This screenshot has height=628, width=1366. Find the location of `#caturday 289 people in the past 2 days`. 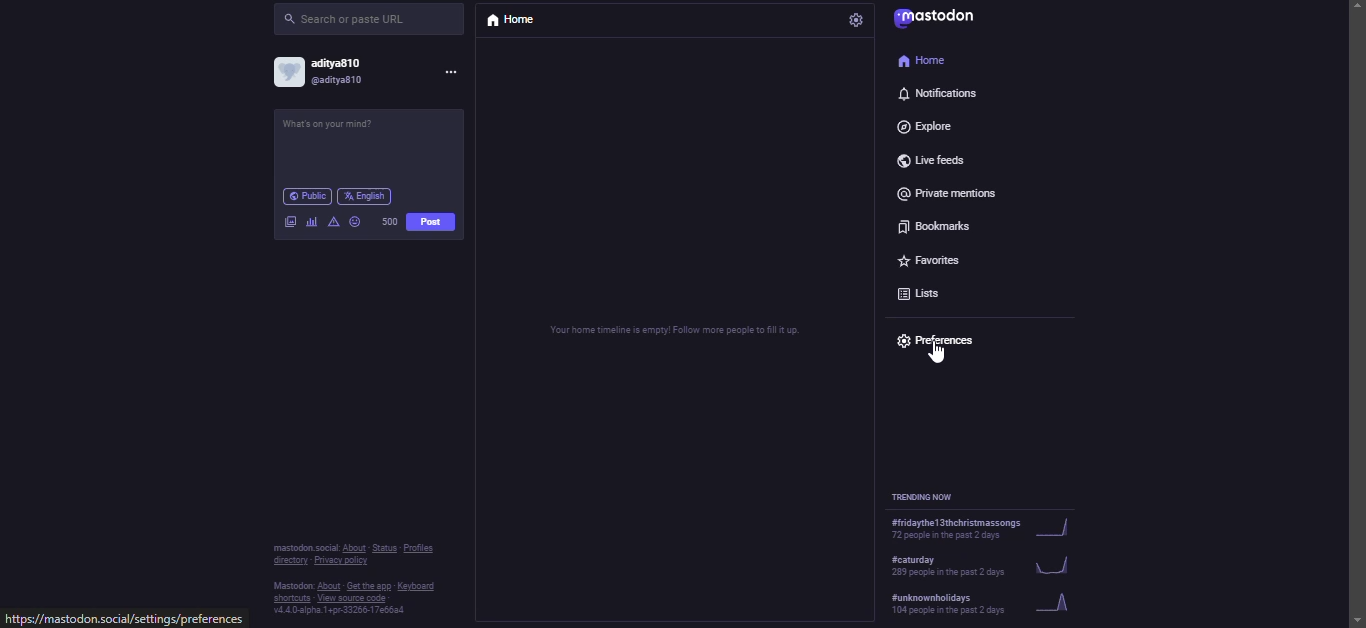

#caturday 289 people in the past 2 days is located at coordinates (984, 565).